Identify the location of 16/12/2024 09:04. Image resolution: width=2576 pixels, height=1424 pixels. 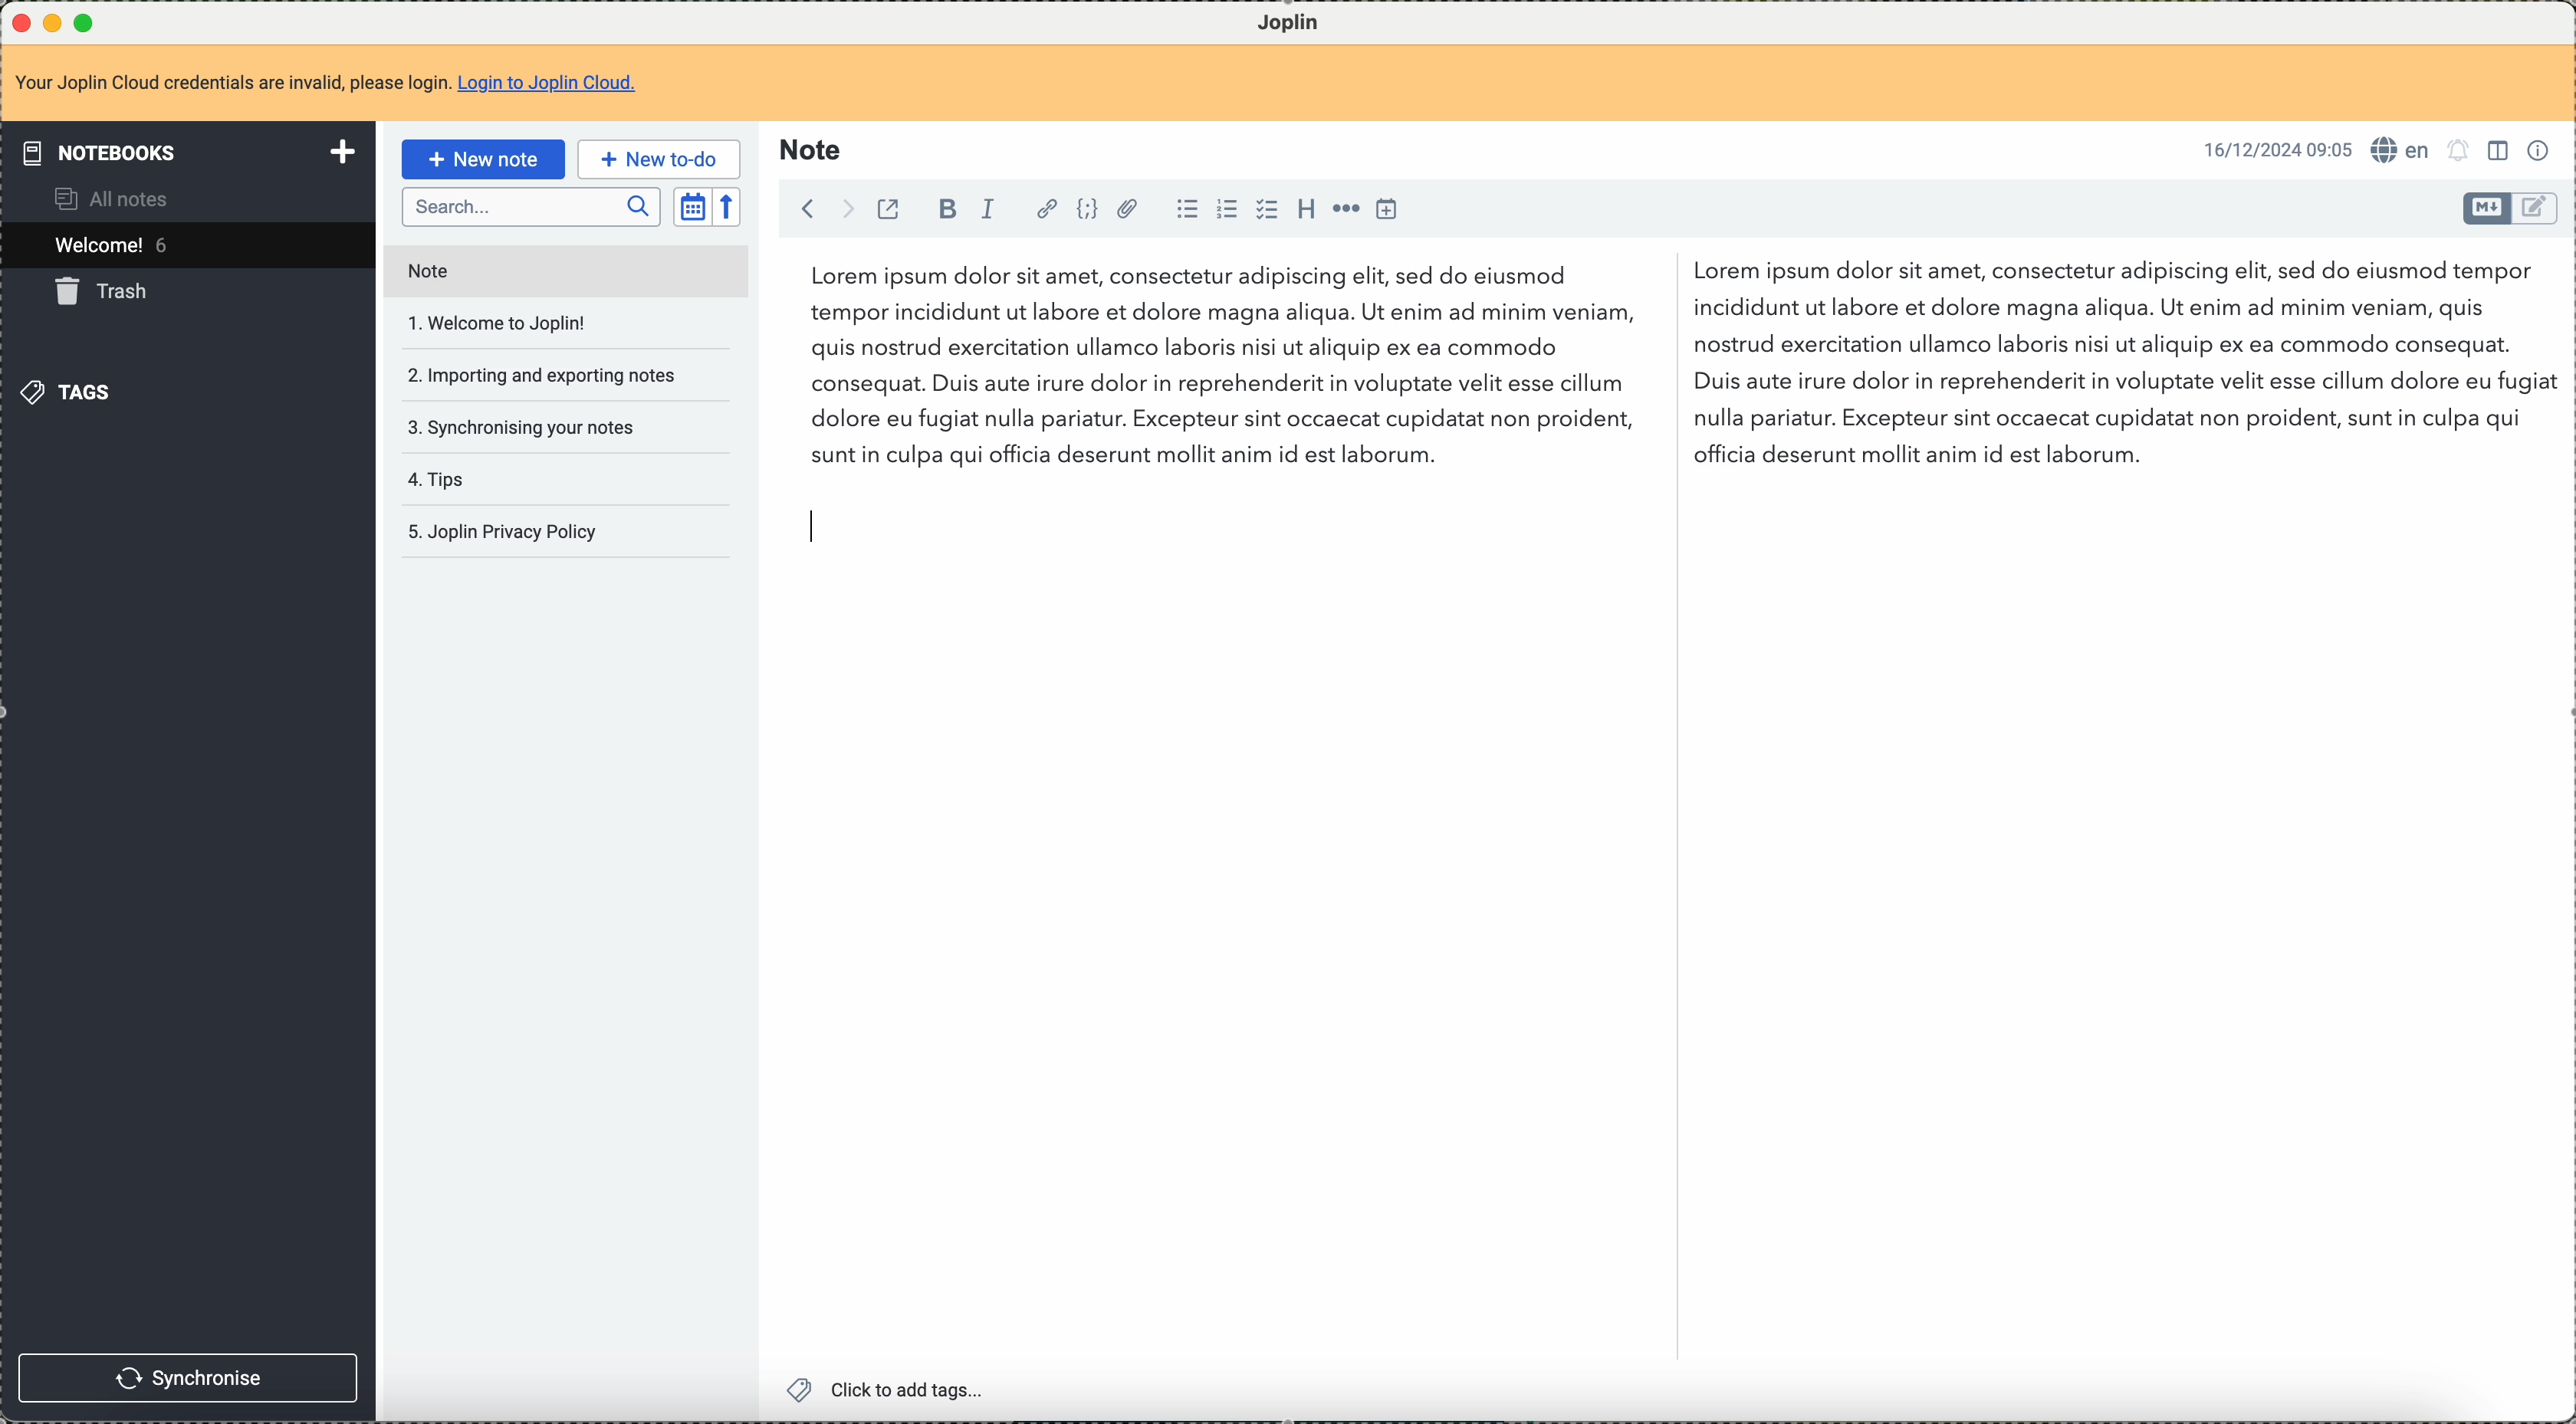
(2276, 148).